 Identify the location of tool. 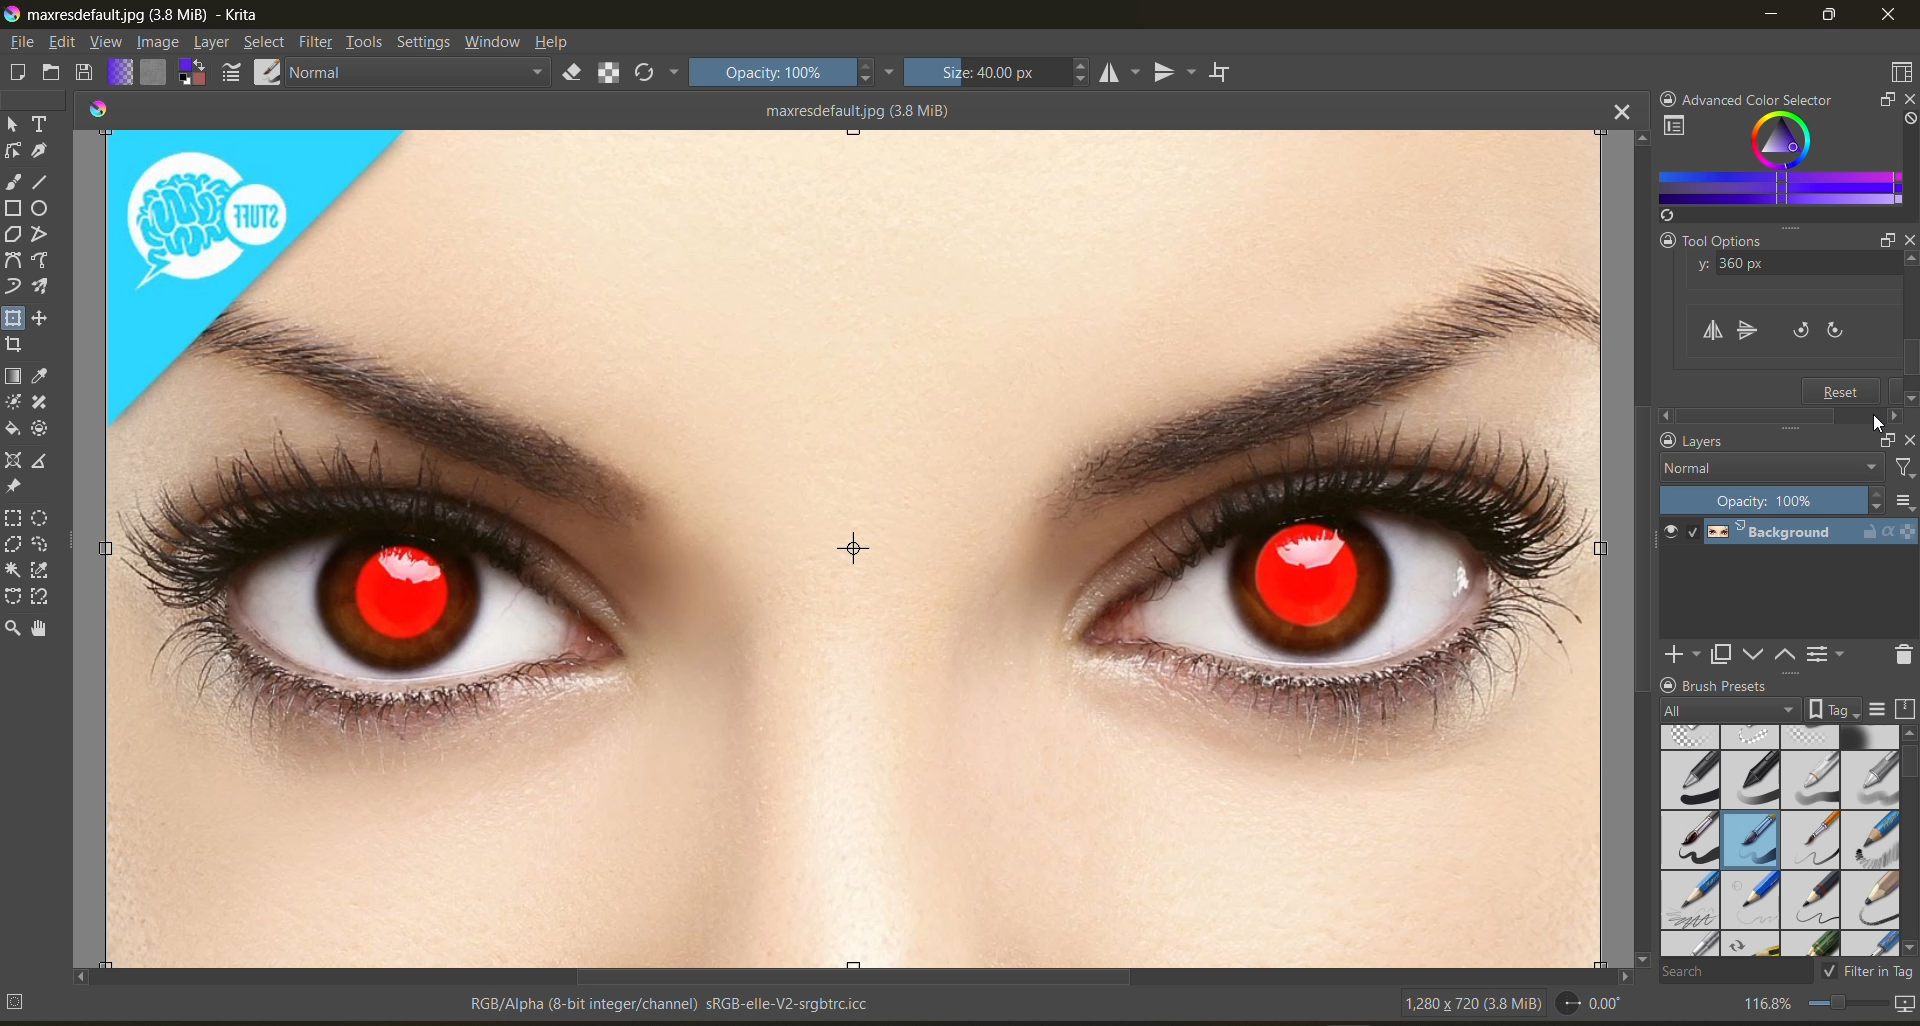
(42, 210).